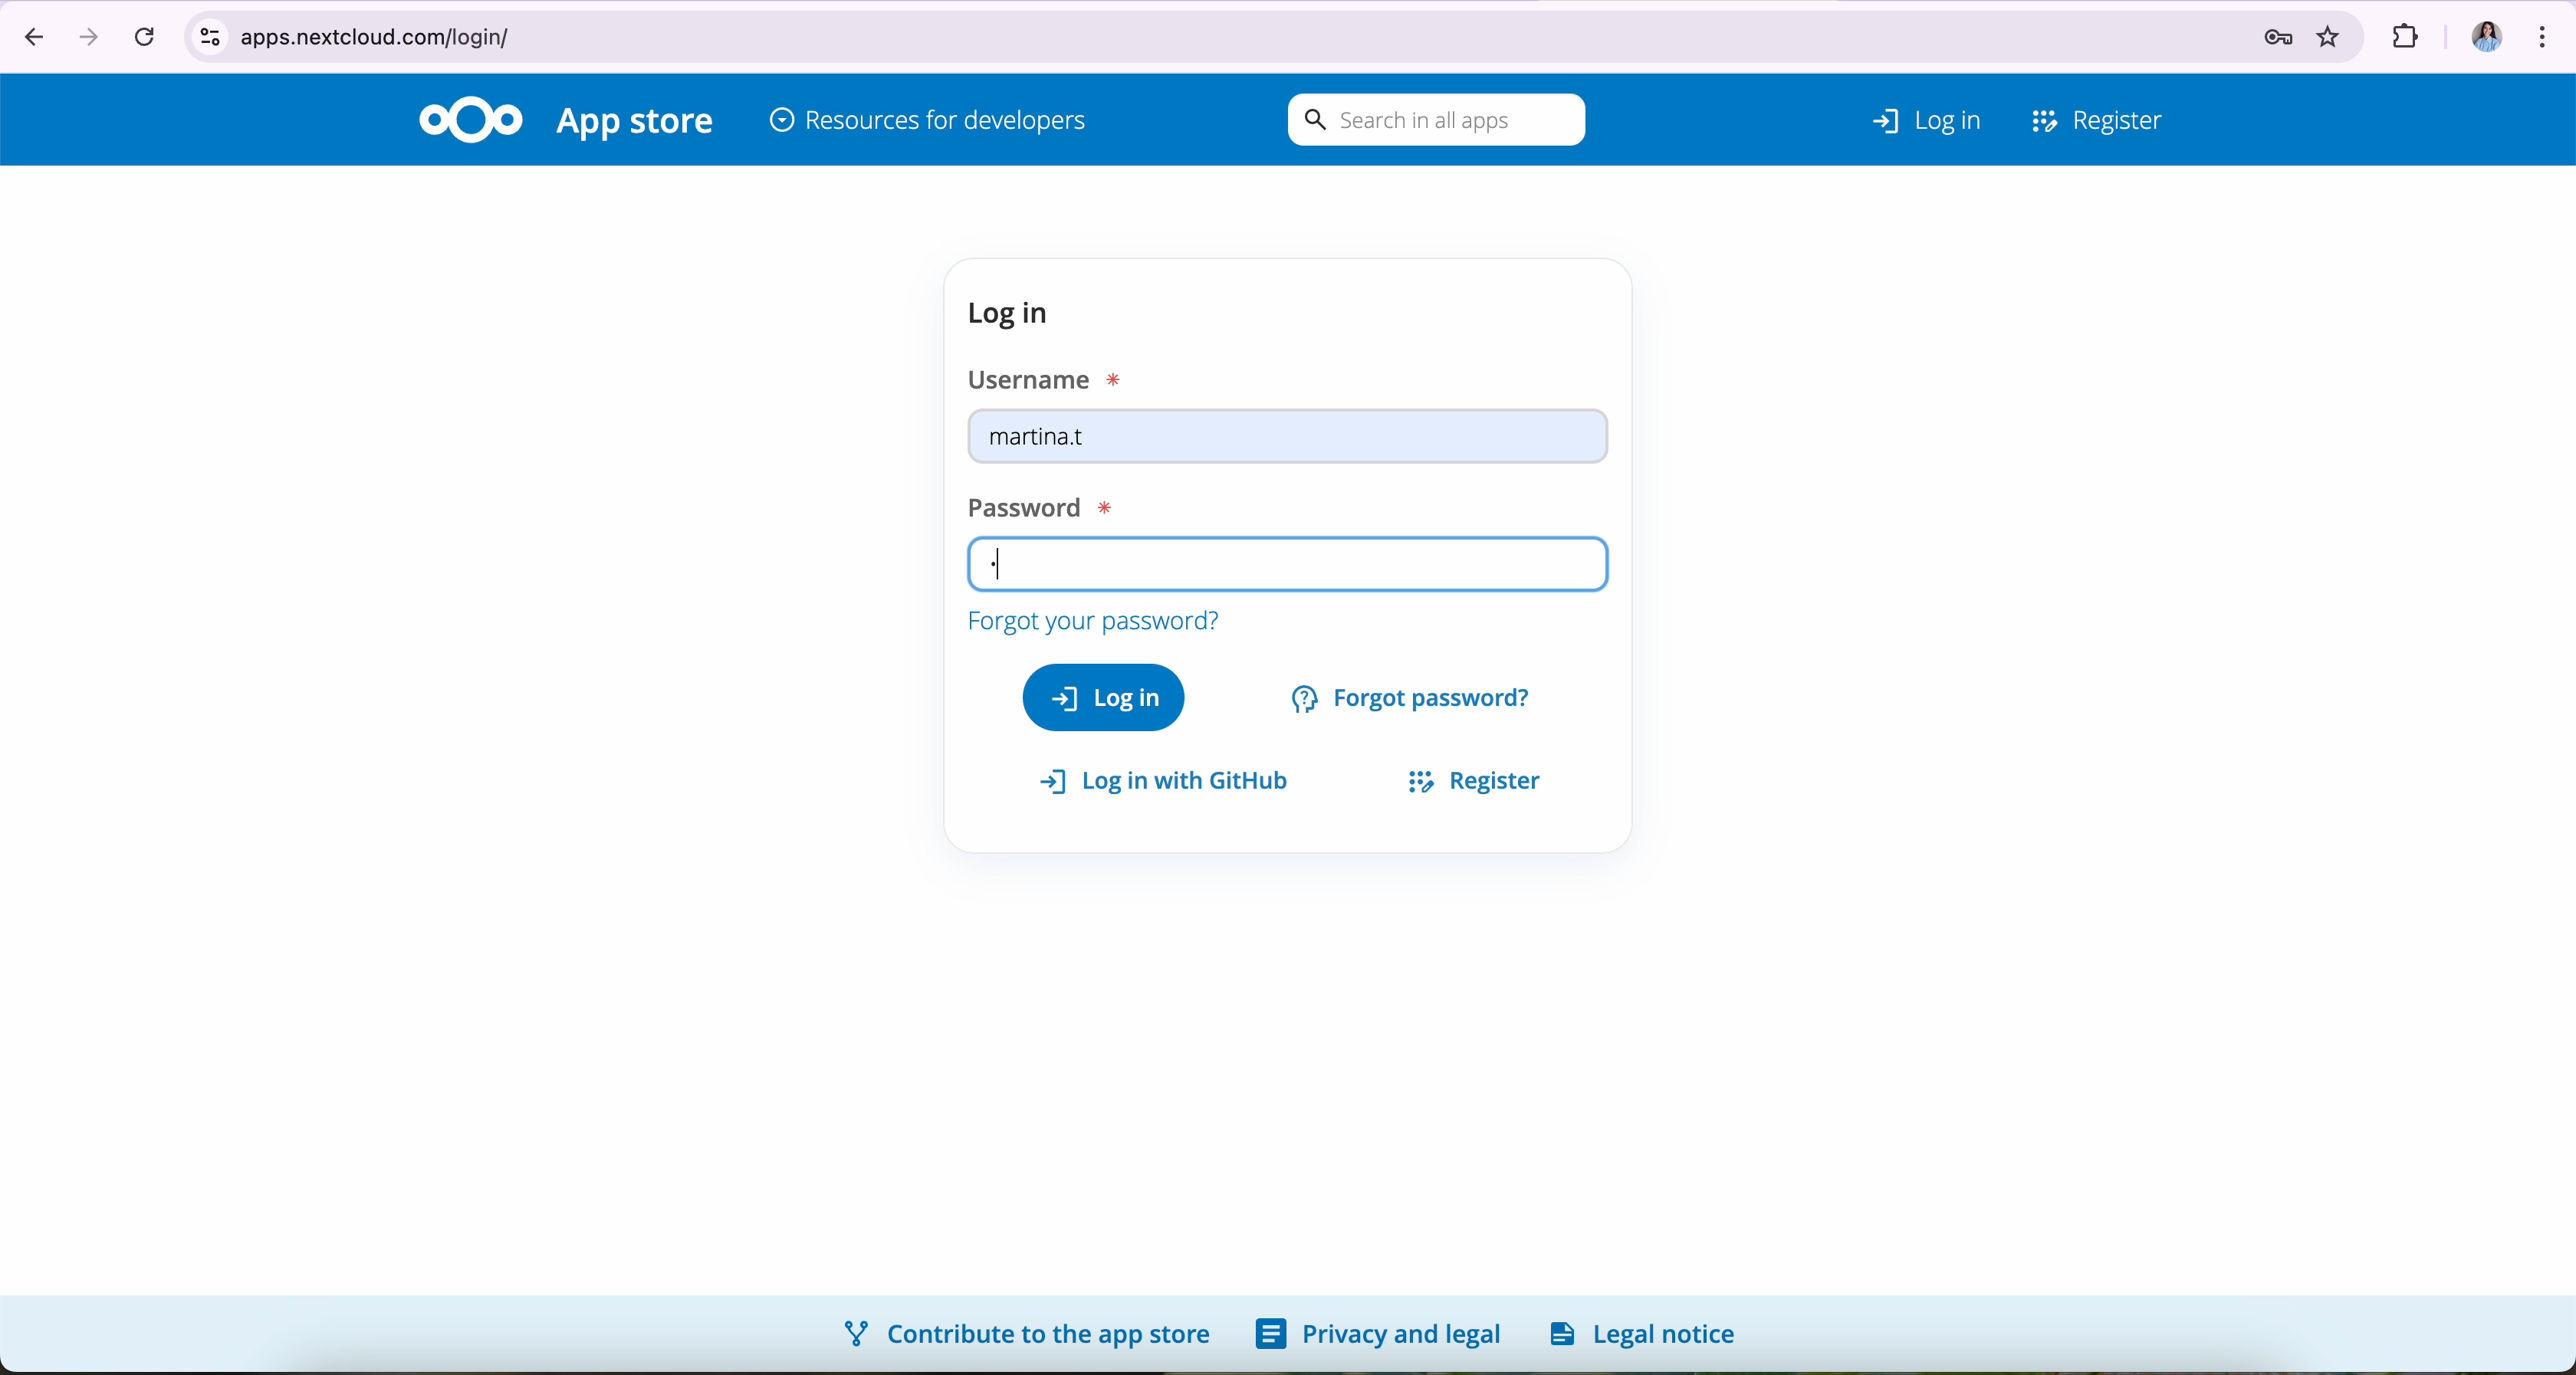 Image resolution: width=2576 pixels, height=1375 pixels. I want to click on legal notice, so click(1650, 1333).